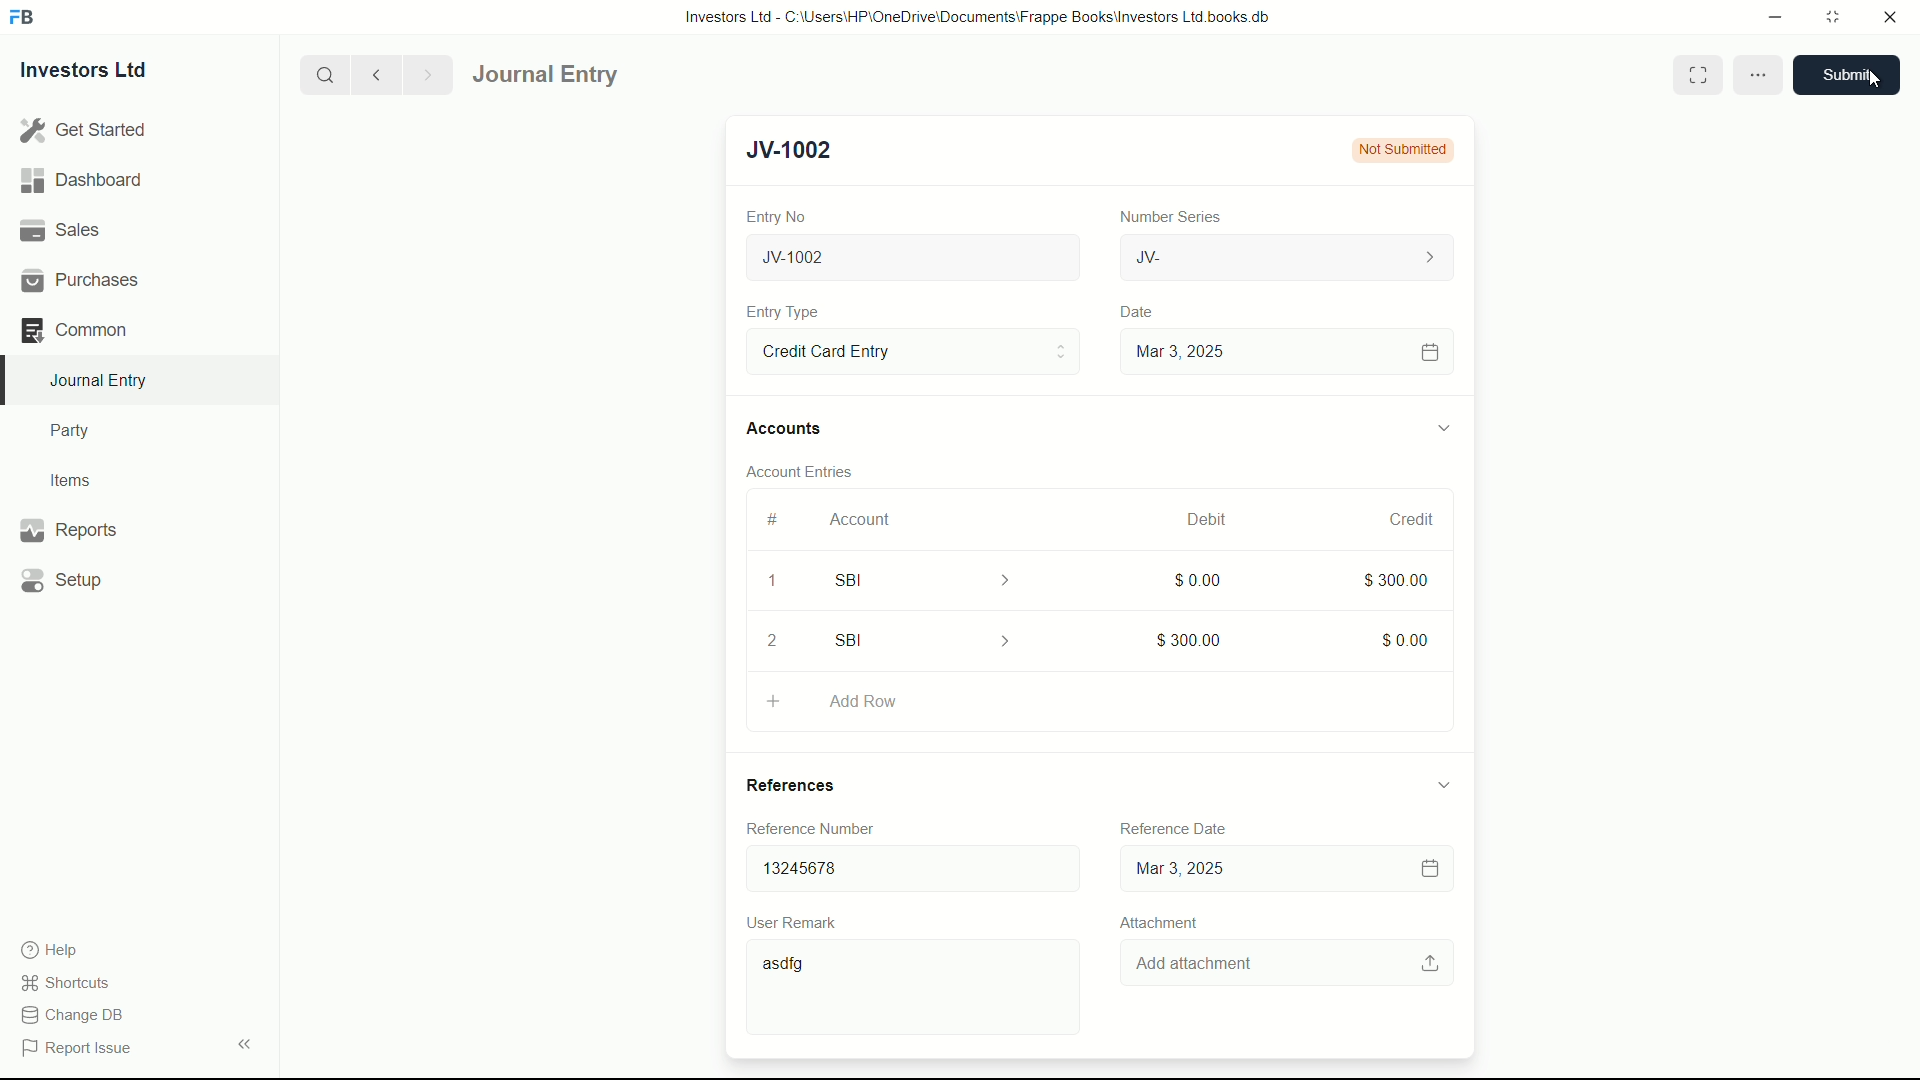 The height and width of the screenshot is (1080, 1920). I want to click on #, so click(774, 519).